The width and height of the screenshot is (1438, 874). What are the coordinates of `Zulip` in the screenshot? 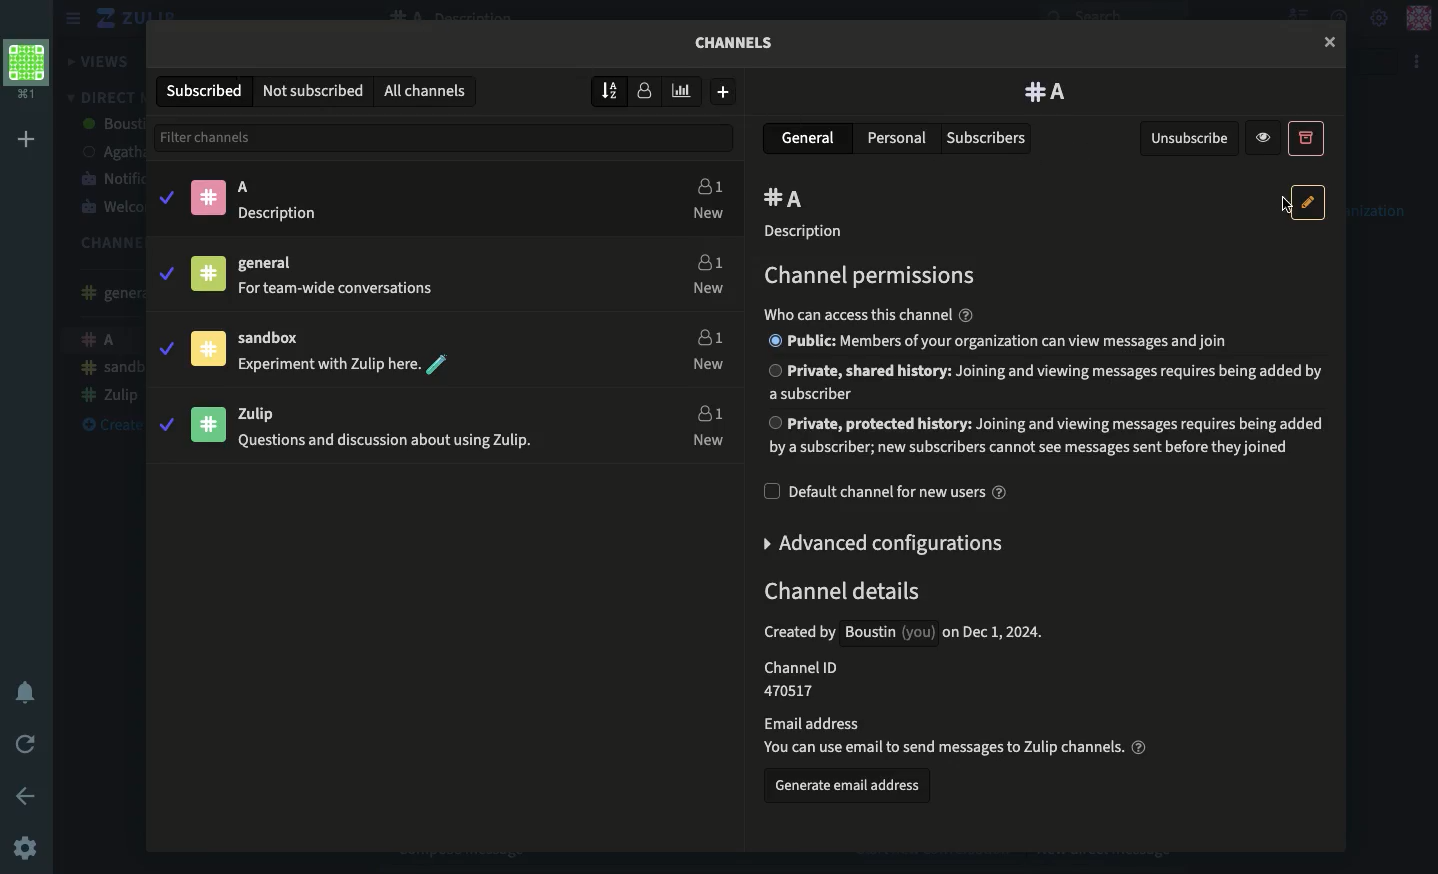 It's located at (339, 425).